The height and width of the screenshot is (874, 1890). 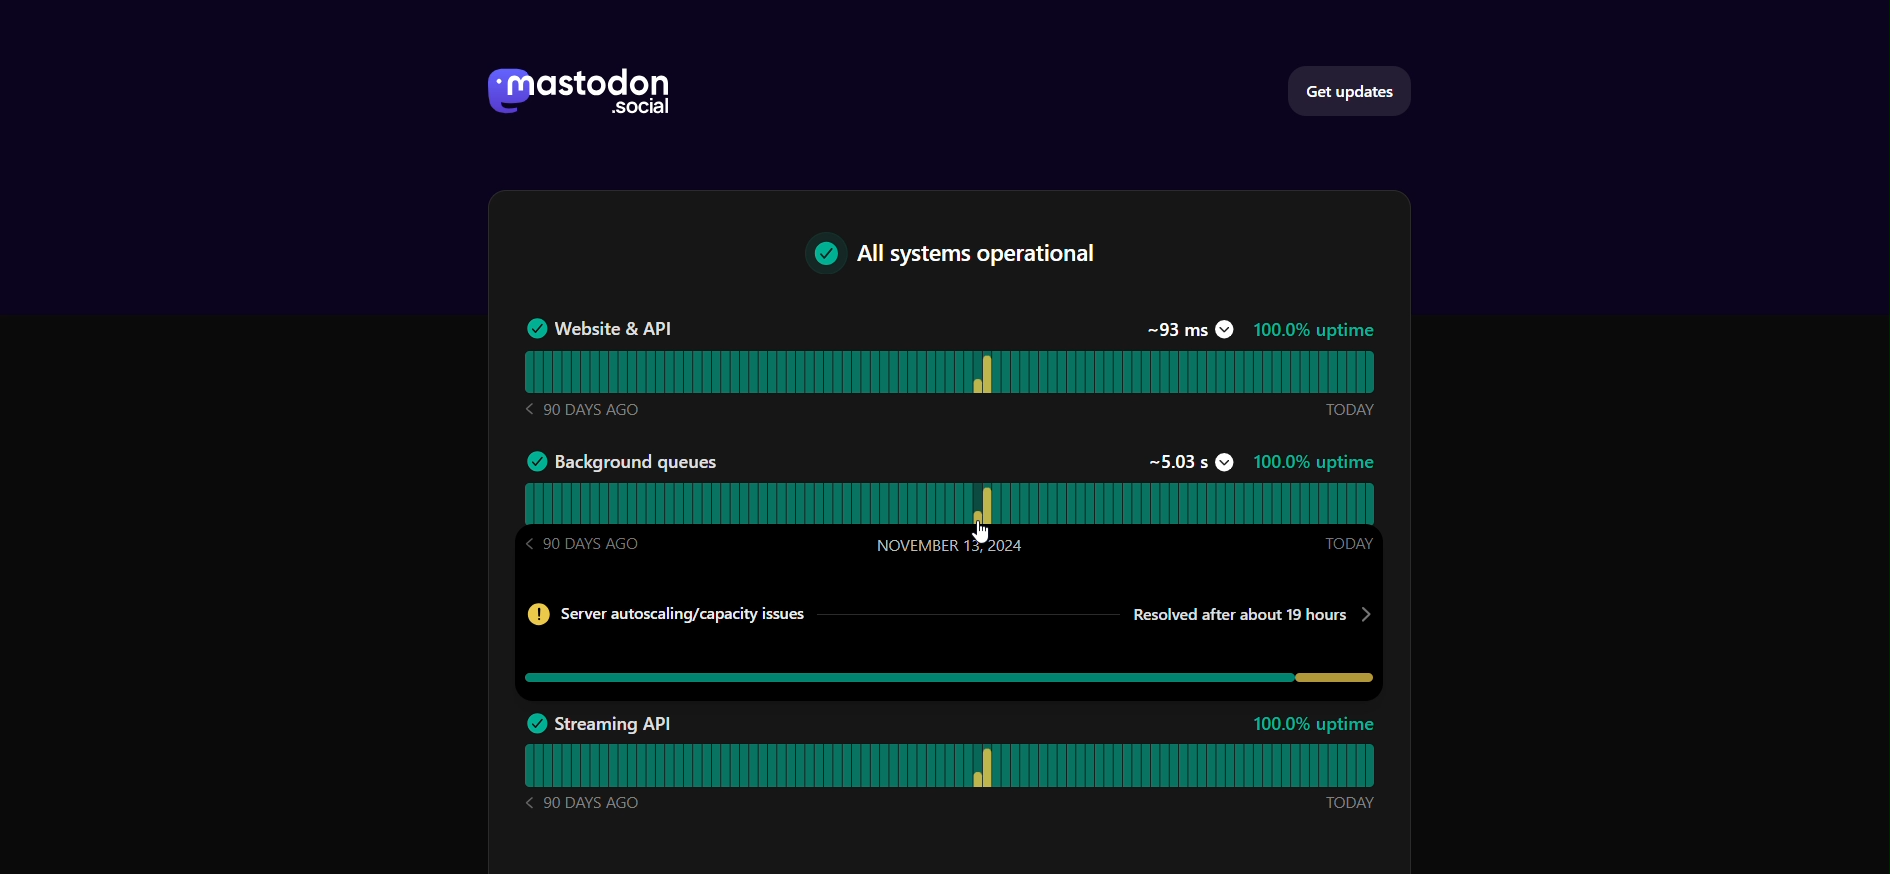 What do you see at coordinates (582, 410) in the screenshot?
I see `90 DAYS AGO` at bounding box center [582, 410].